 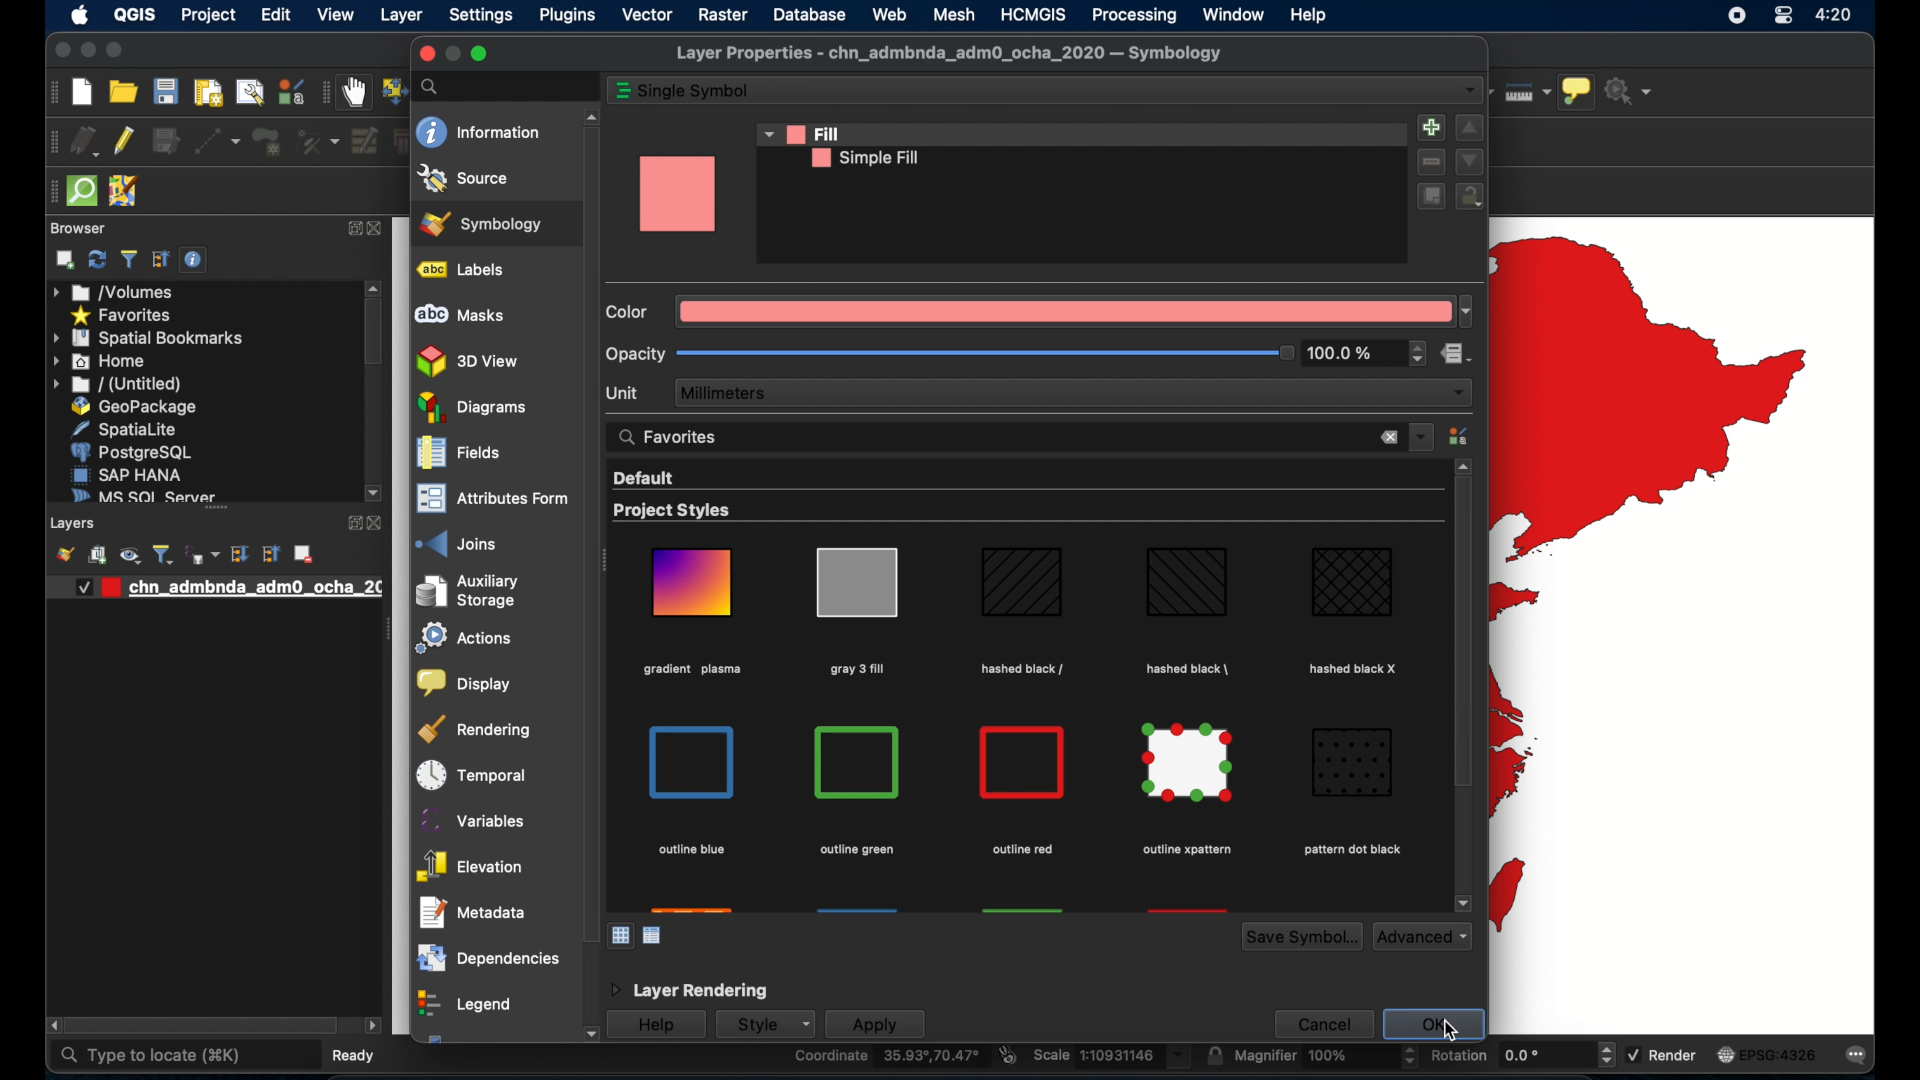 What do you see at coordinates (1429, 196) in the screenshot?
I see `duplicate symbol layer's color` at bounding box center [1429, 196].